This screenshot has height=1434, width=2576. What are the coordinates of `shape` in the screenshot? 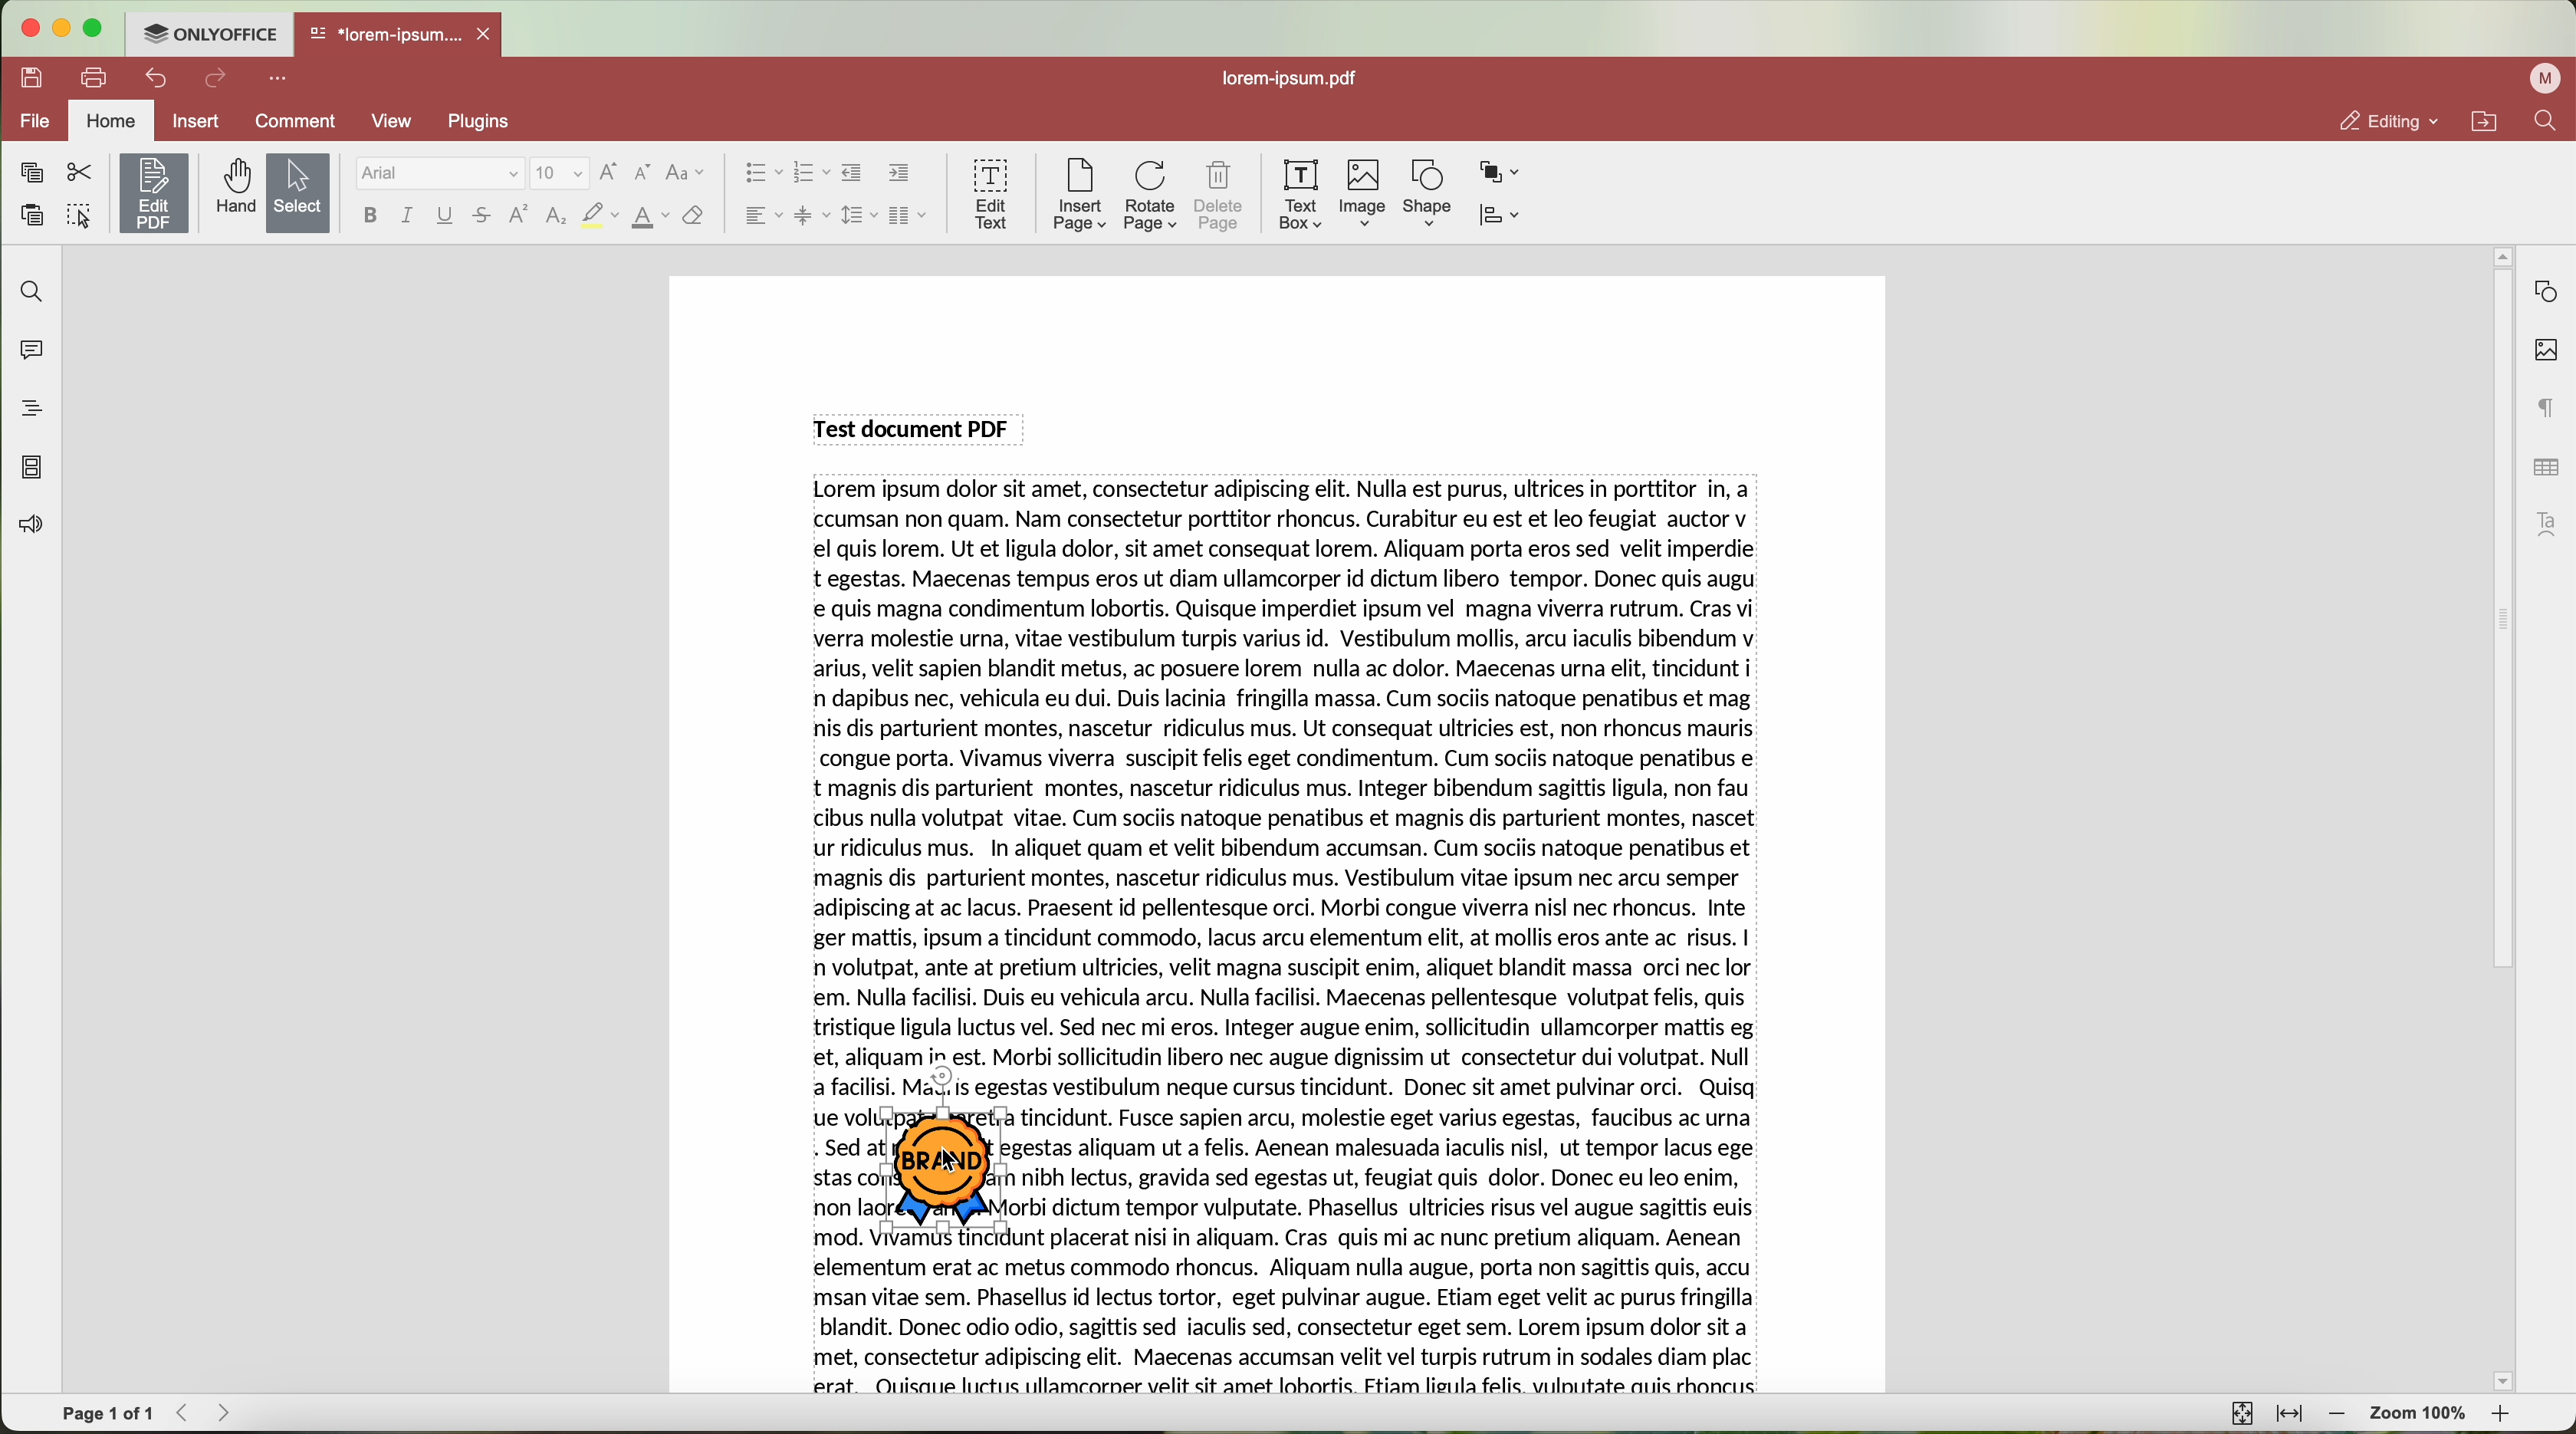 It's located at (1428, 194).